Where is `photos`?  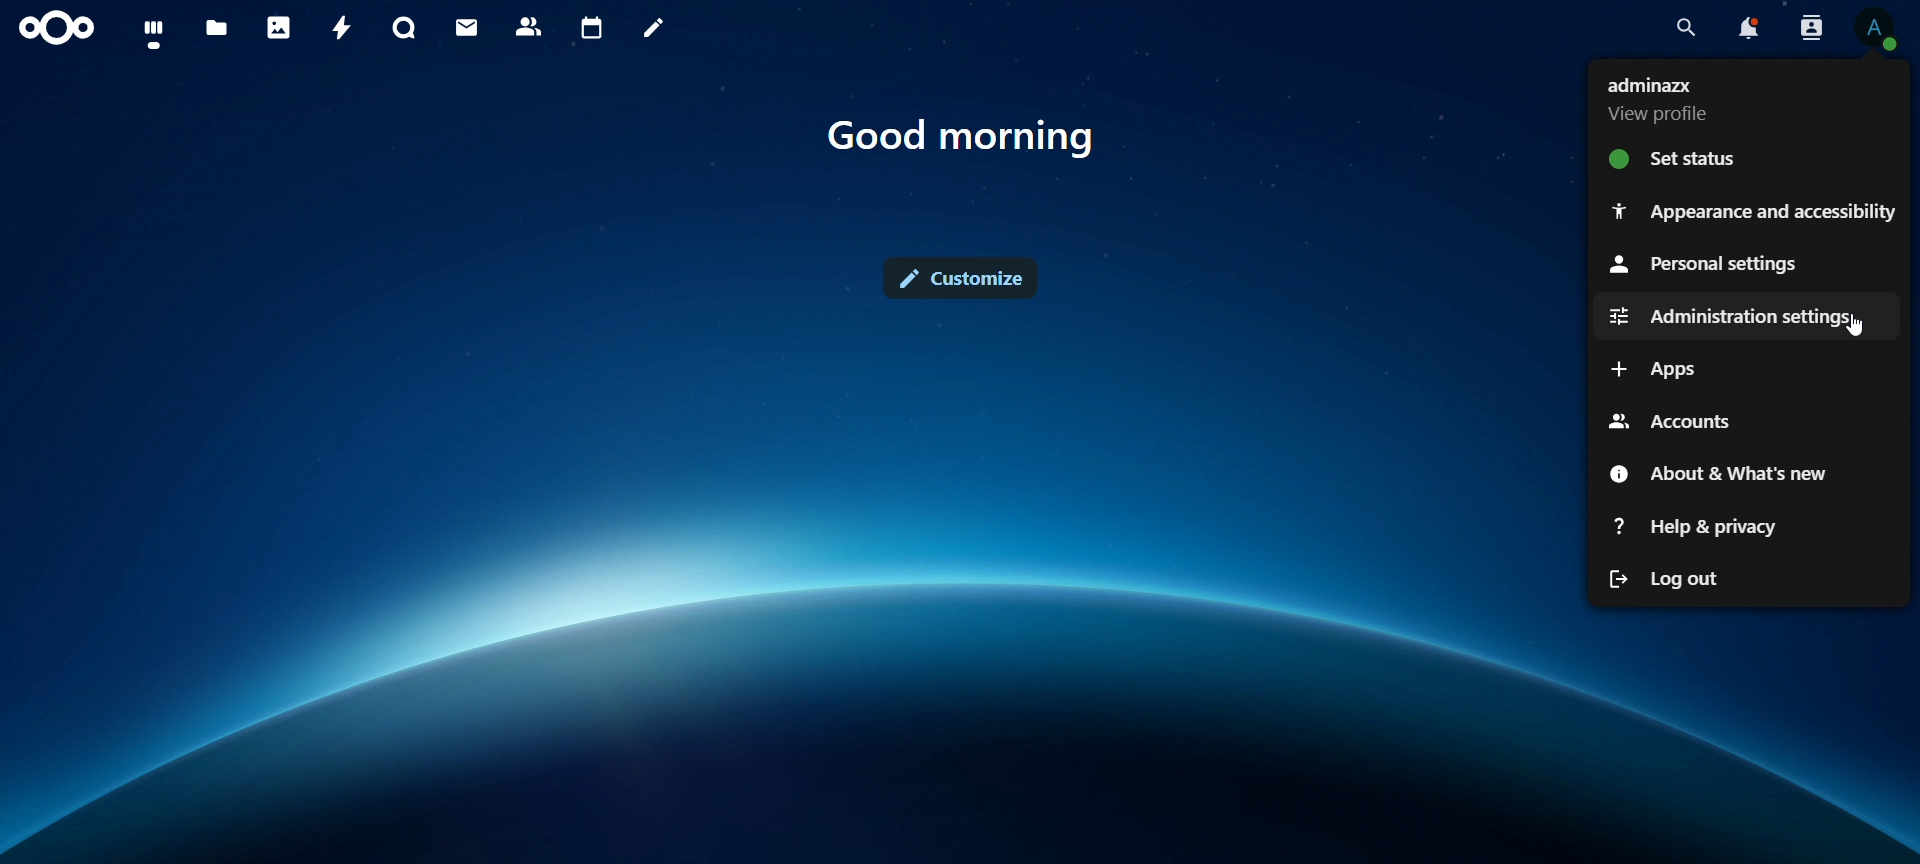
photos is located at coordinates (280, 26).